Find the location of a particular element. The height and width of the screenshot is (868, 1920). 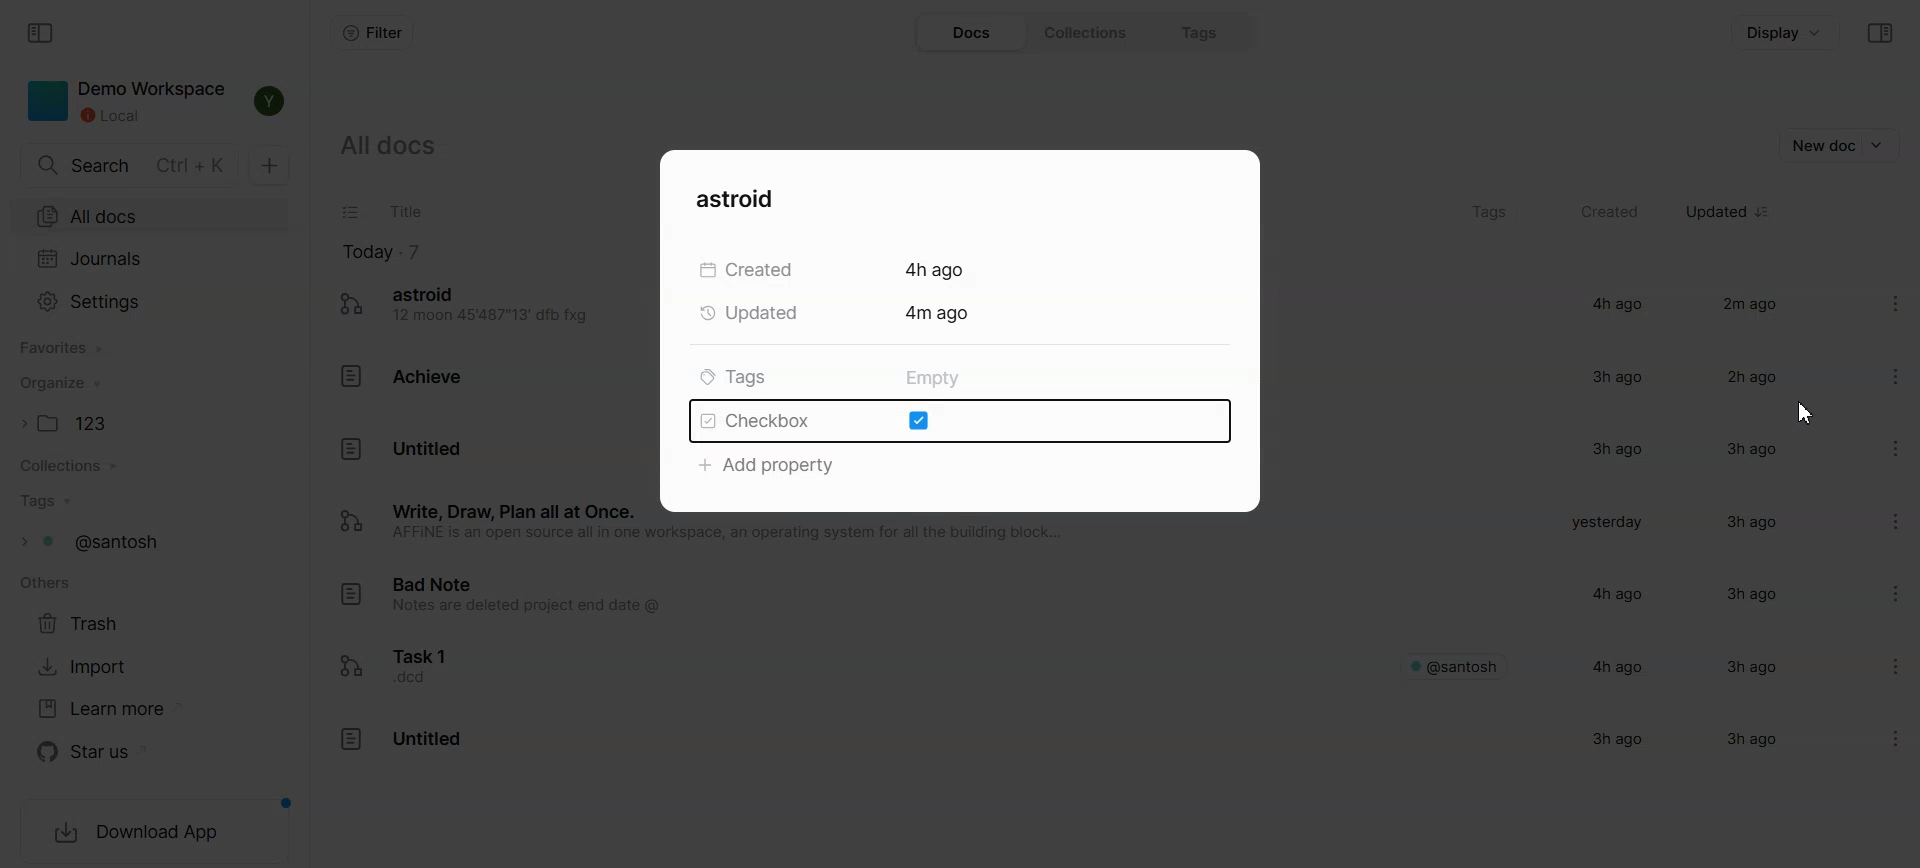

Folder is located at coordinates (151, 422).